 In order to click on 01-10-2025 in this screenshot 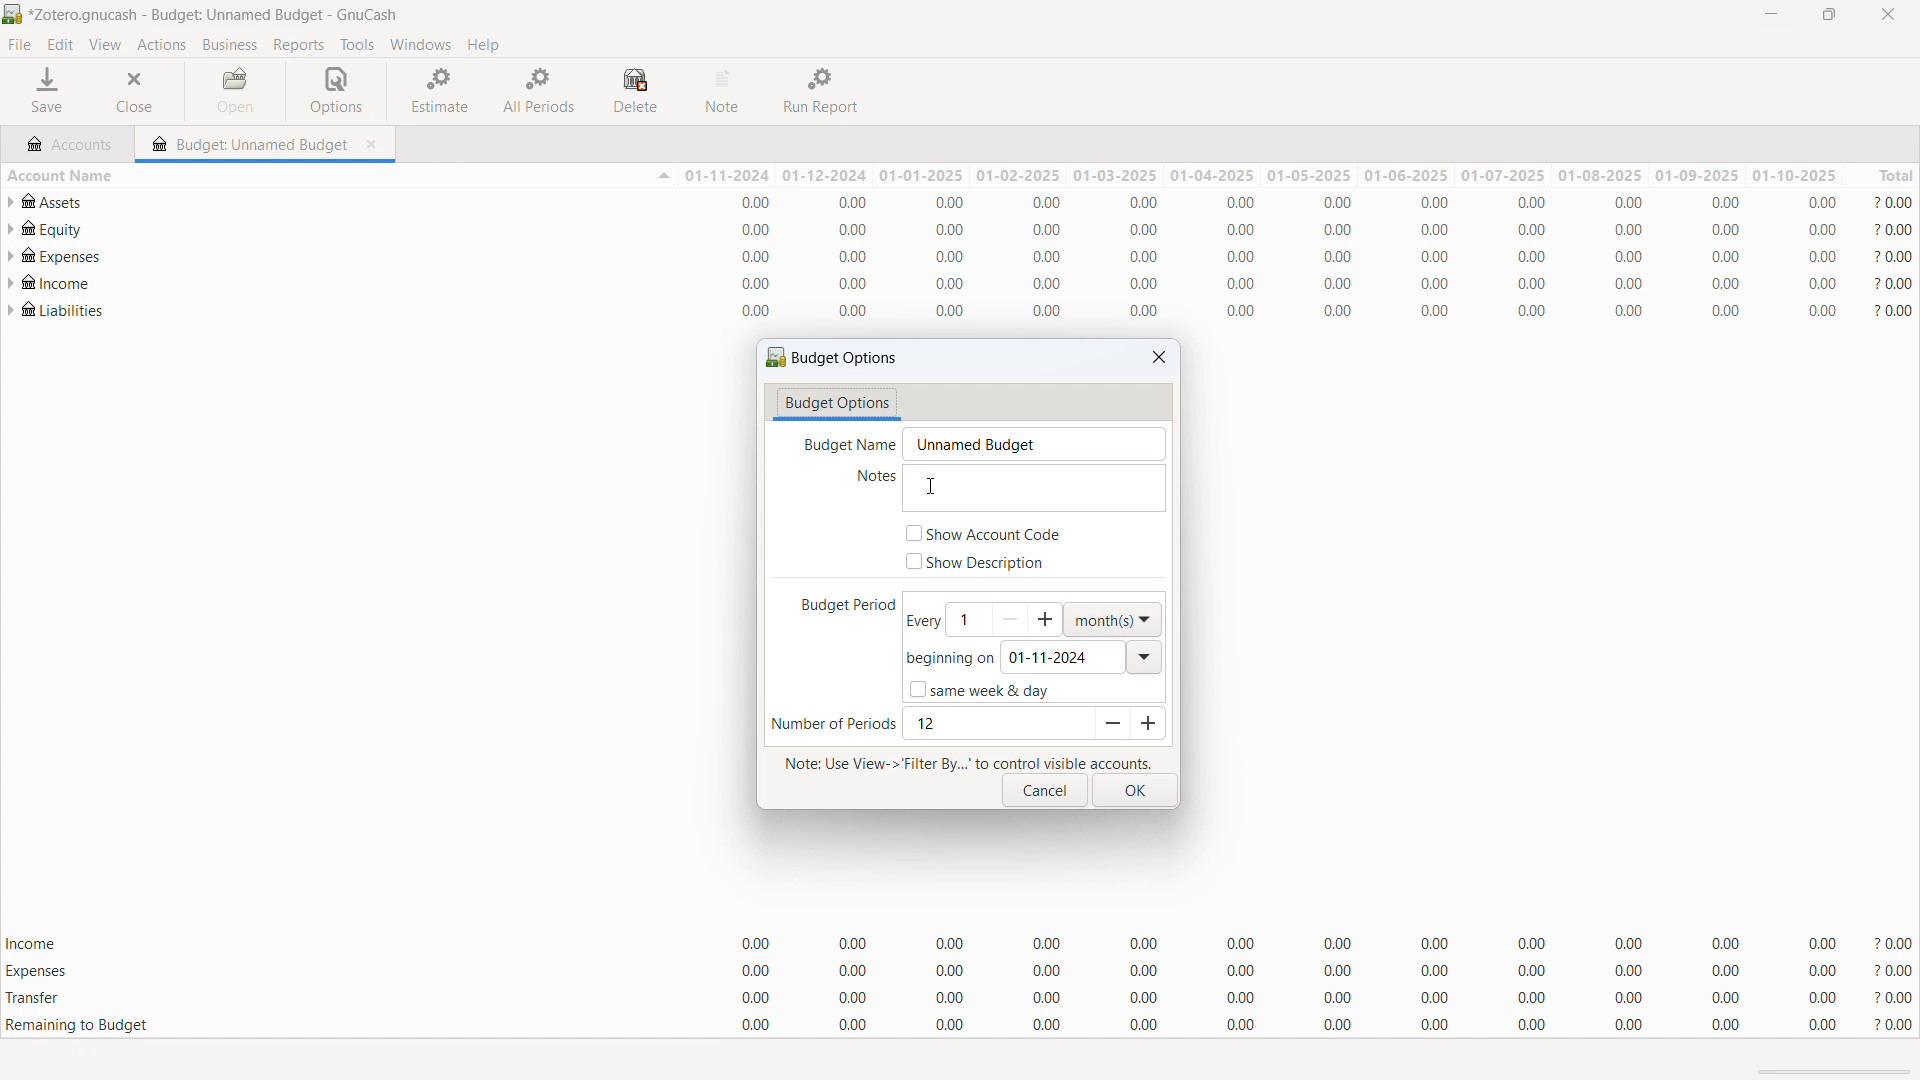, I will do `click(1794, 175)`.